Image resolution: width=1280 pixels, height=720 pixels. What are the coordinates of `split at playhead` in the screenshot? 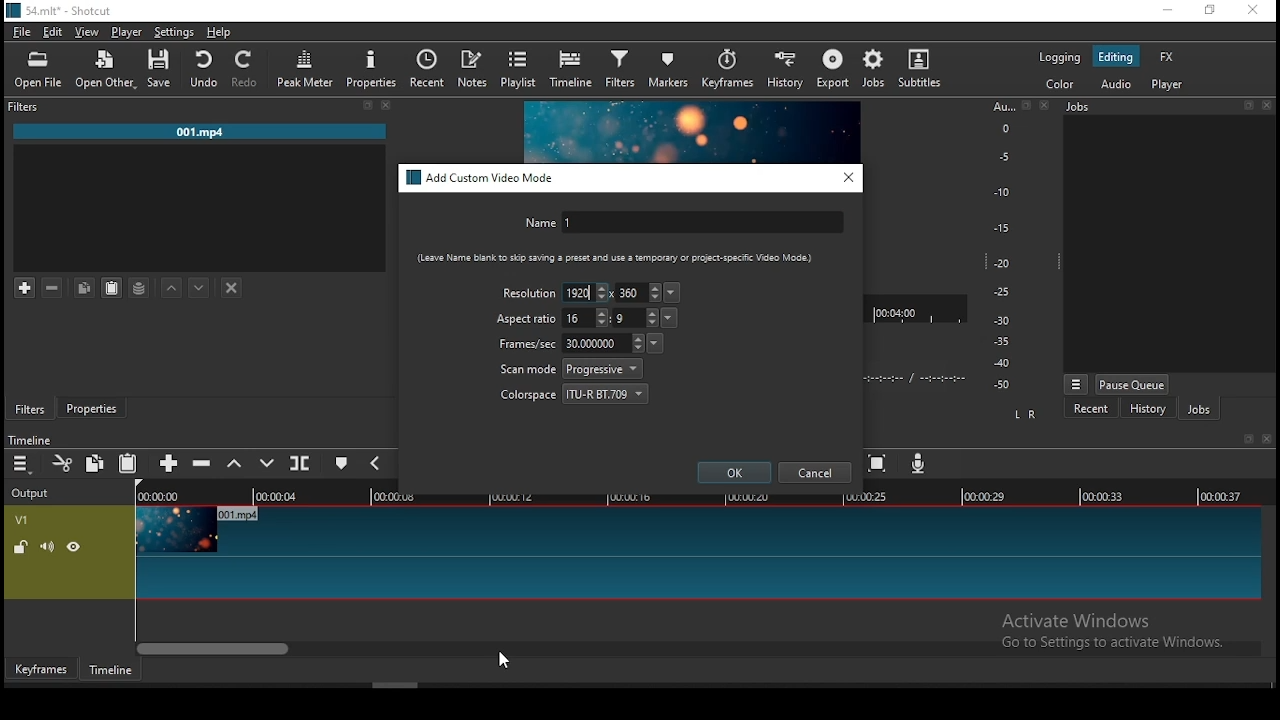 It's located at (299, 462).